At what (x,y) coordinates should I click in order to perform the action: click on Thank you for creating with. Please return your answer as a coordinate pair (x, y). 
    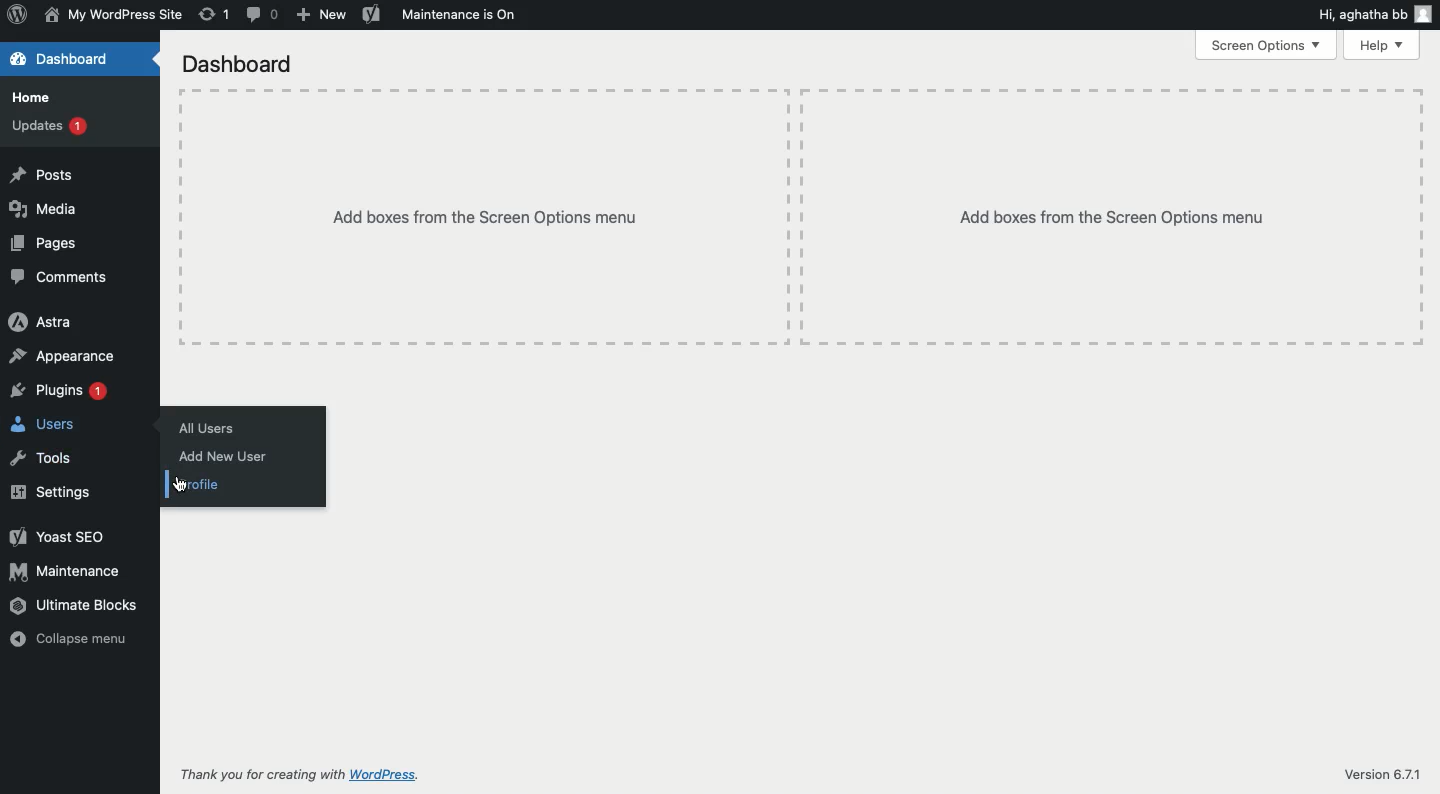
    Looking at the image, I should click on (262, 775).